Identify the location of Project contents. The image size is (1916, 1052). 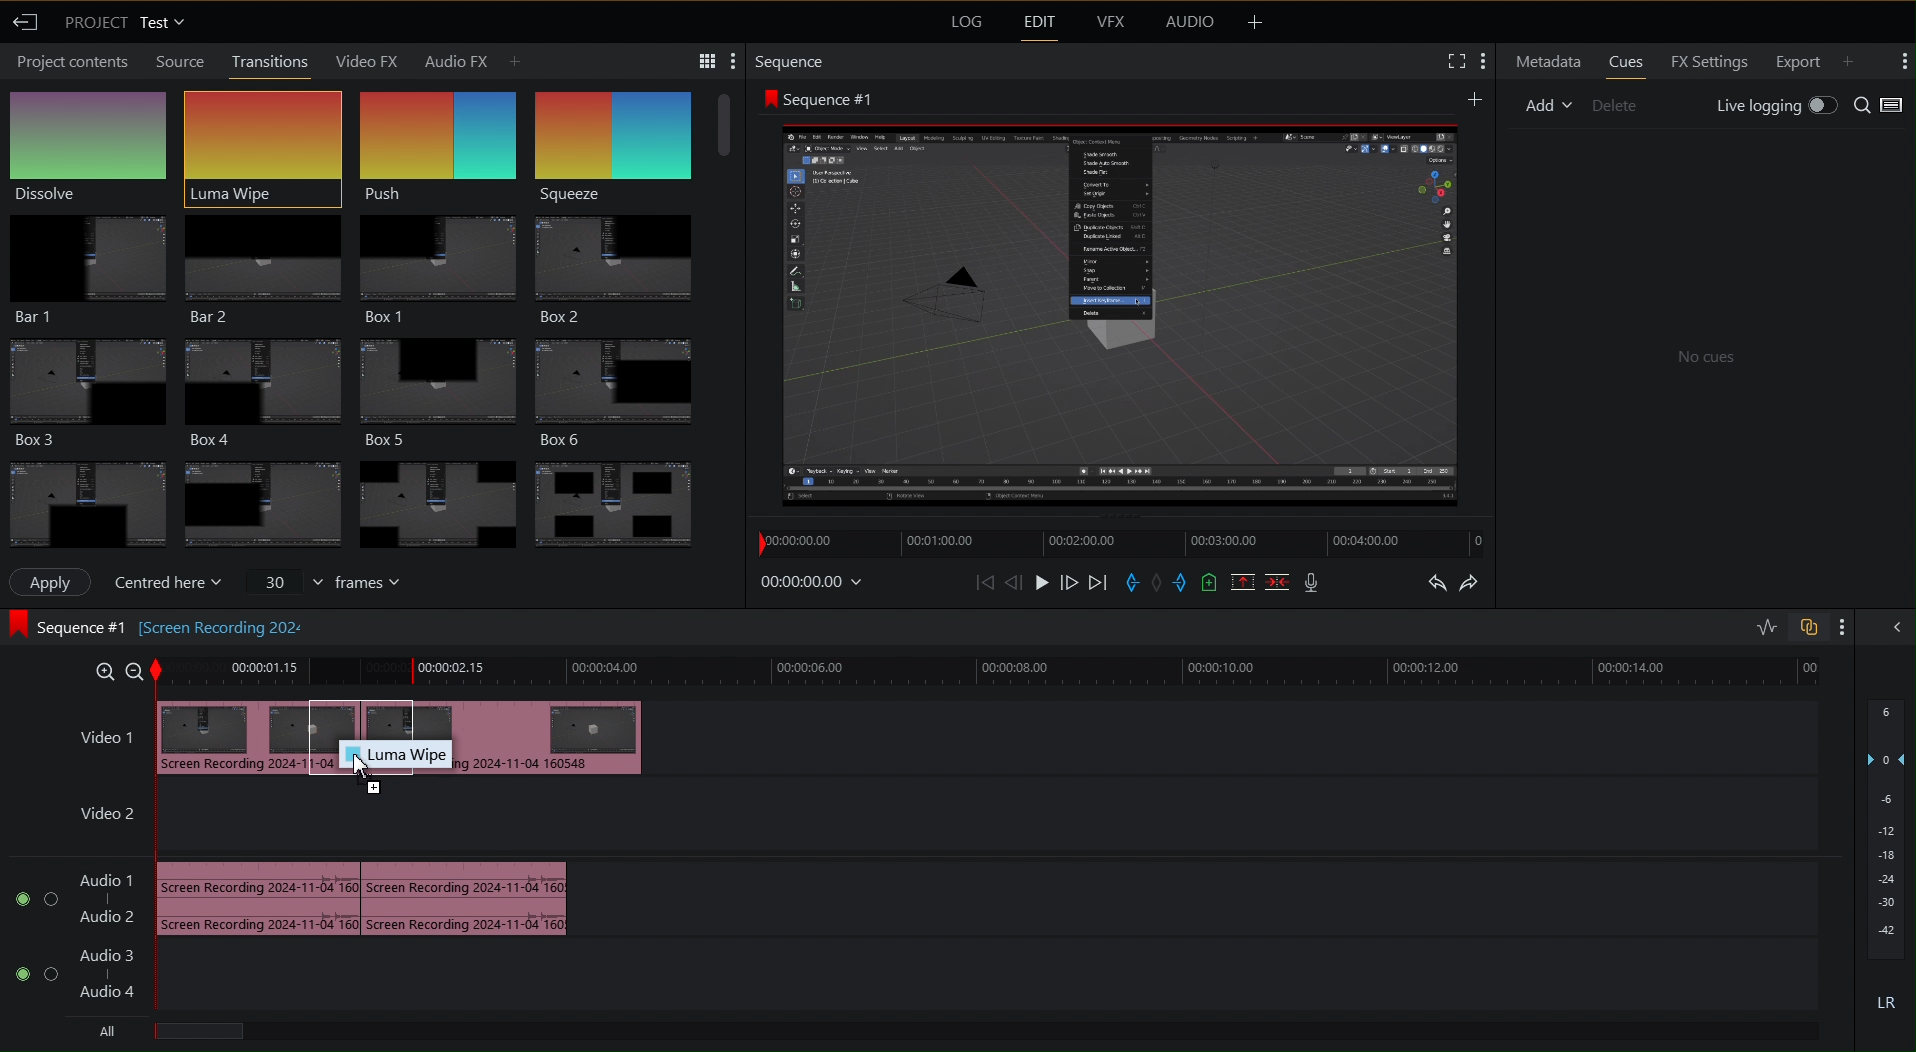
(69, 64).